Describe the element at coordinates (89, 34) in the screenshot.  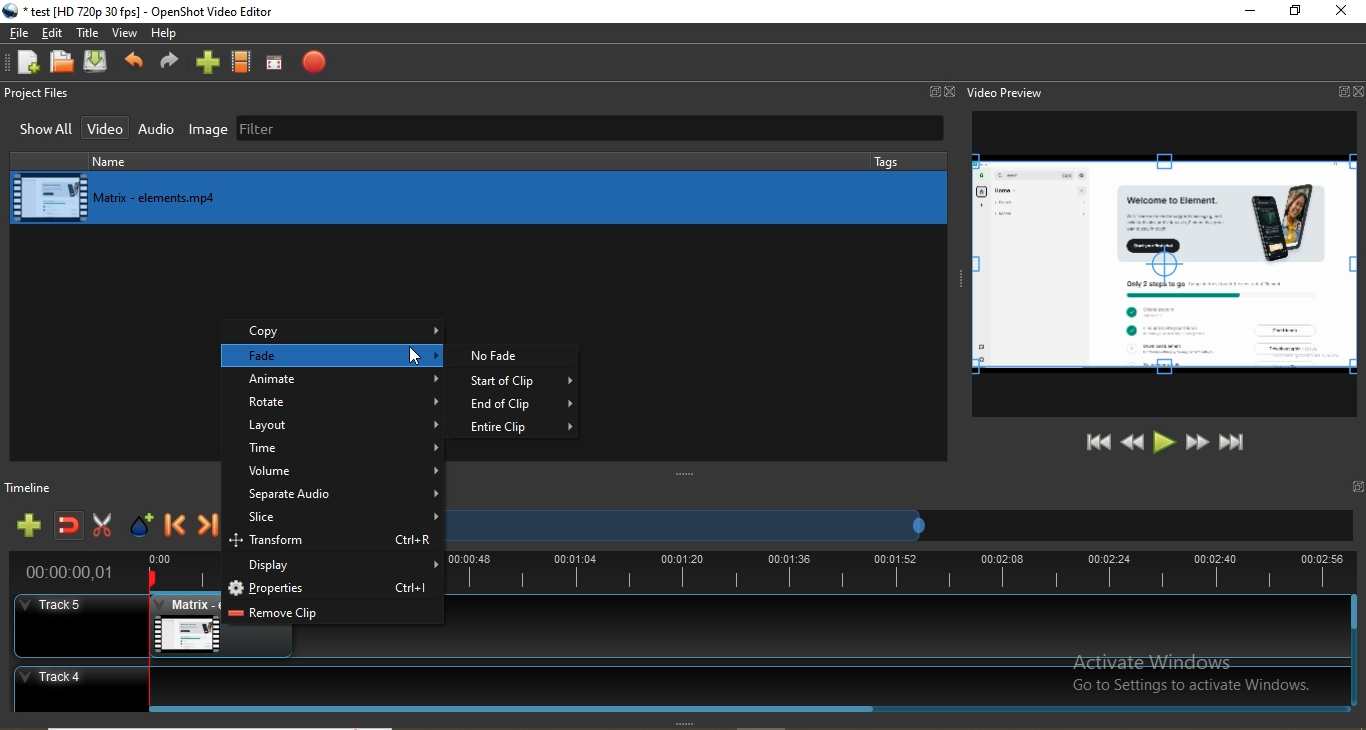
I see `Title` at that location.